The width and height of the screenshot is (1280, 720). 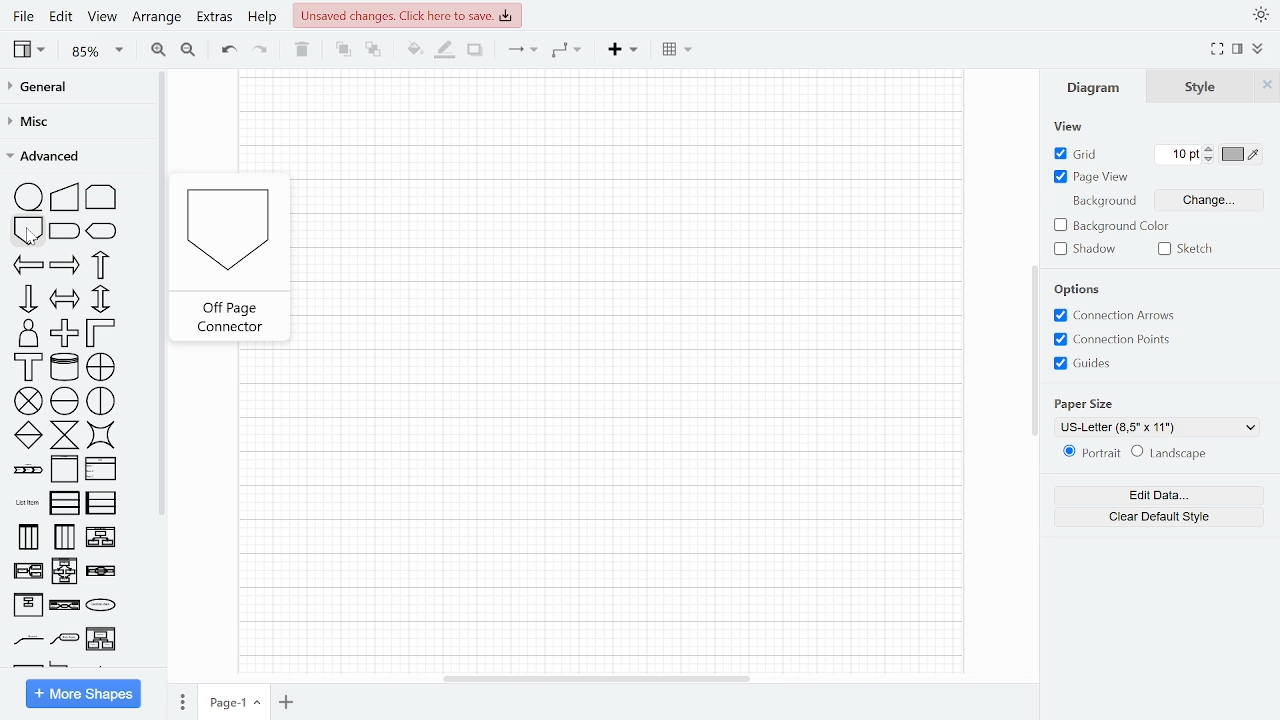 What do you see at coordinates (521, 53) in the screenshot?
I see `Connection` at bounding box center [521, 53].